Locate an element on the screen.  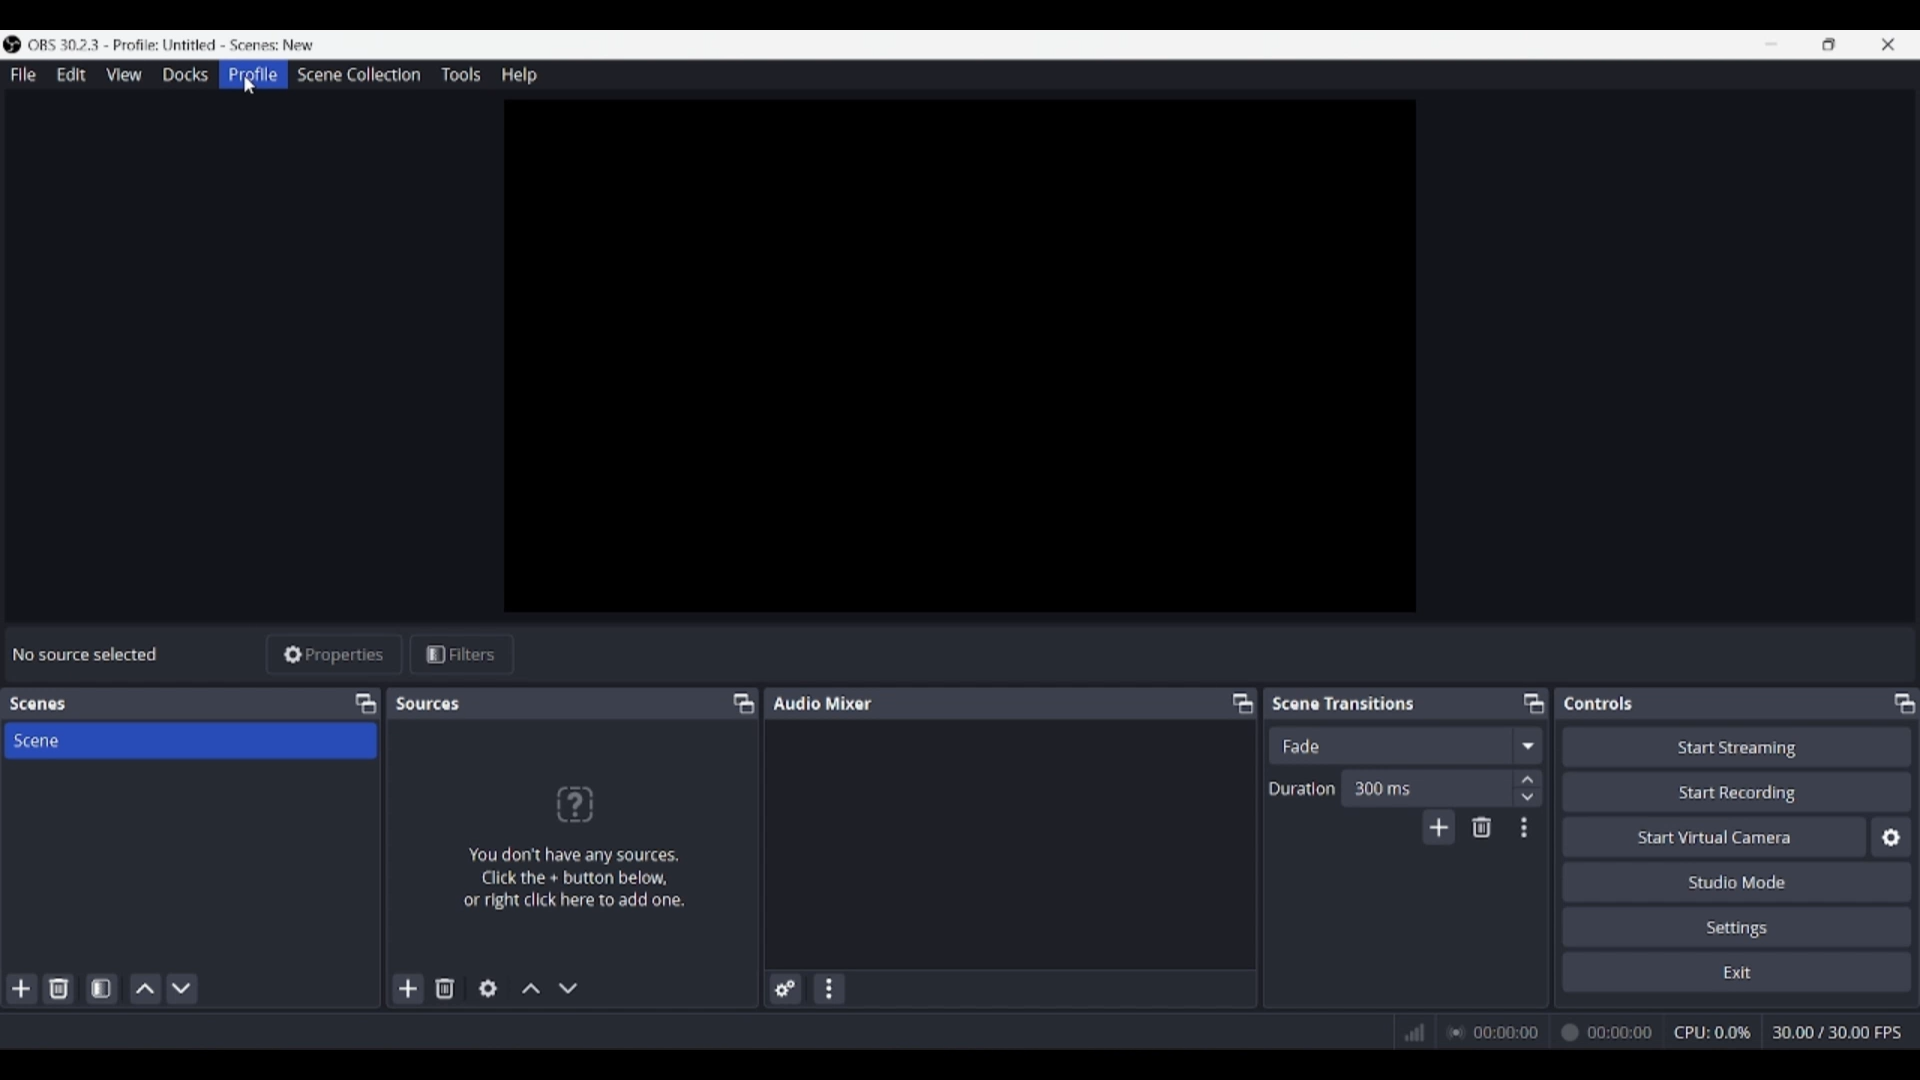
Remove selected source is located at coordinates (445, 988).